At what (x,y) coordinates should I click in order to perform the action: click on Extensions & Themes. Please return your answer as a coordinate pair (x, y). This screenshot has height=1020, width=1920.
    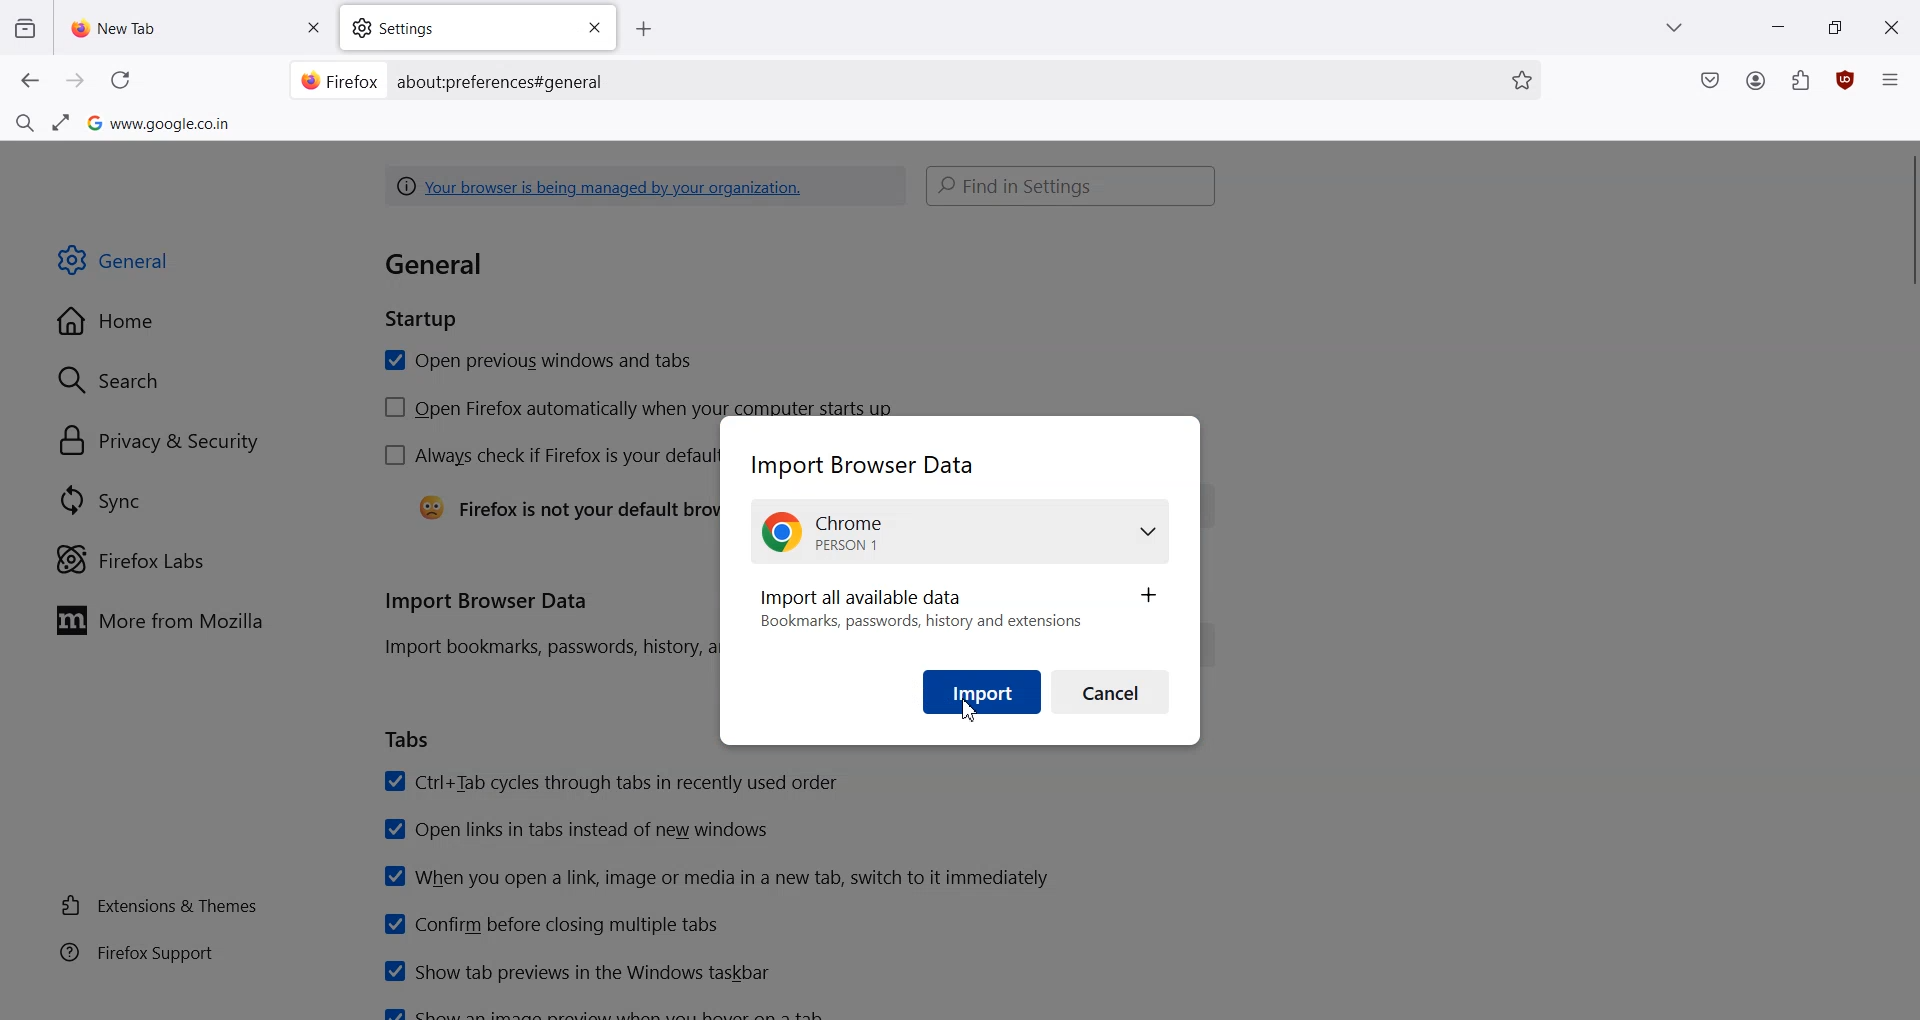
    Looking at the image, I should click on (159, 905).